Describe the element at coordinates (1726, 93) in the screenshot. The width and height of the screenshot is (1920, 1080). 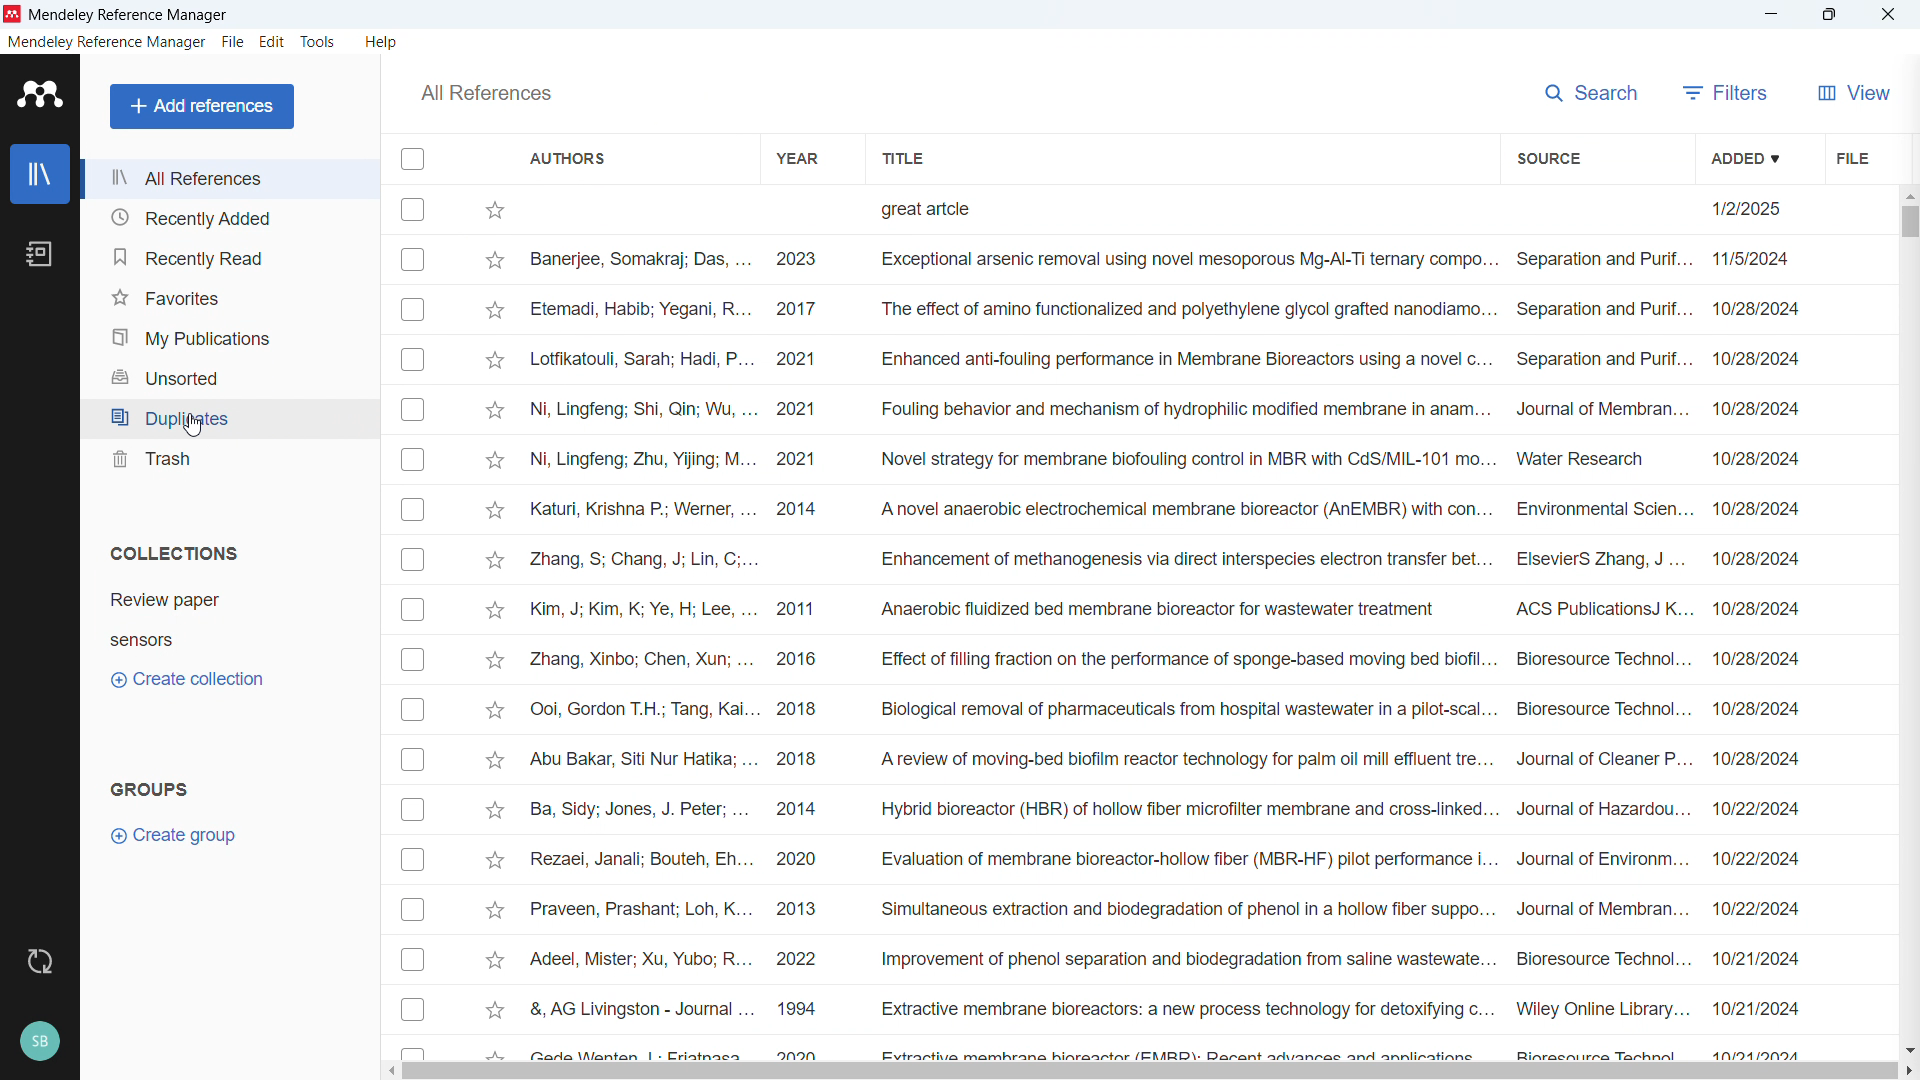
I see `filters` at that location.